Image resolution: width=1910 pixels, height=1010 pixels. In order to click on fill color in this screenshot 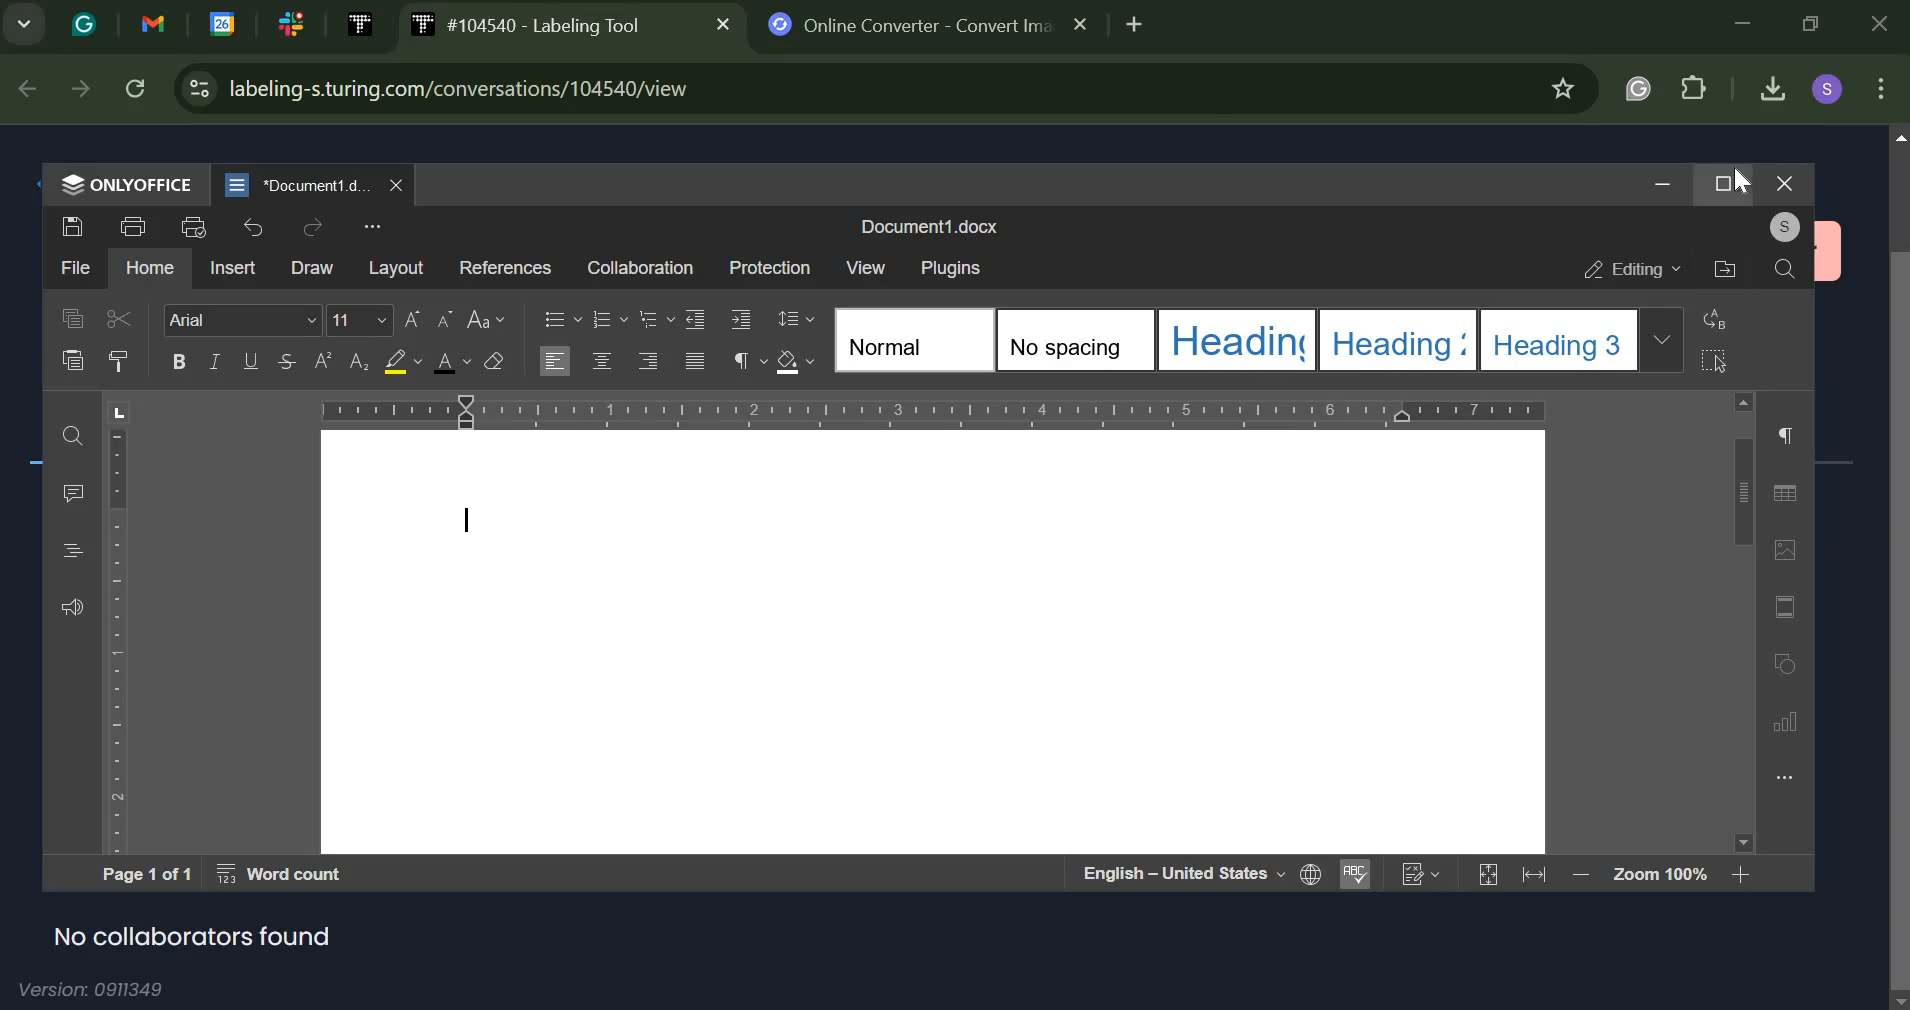, I will do `click(402, 361)`.